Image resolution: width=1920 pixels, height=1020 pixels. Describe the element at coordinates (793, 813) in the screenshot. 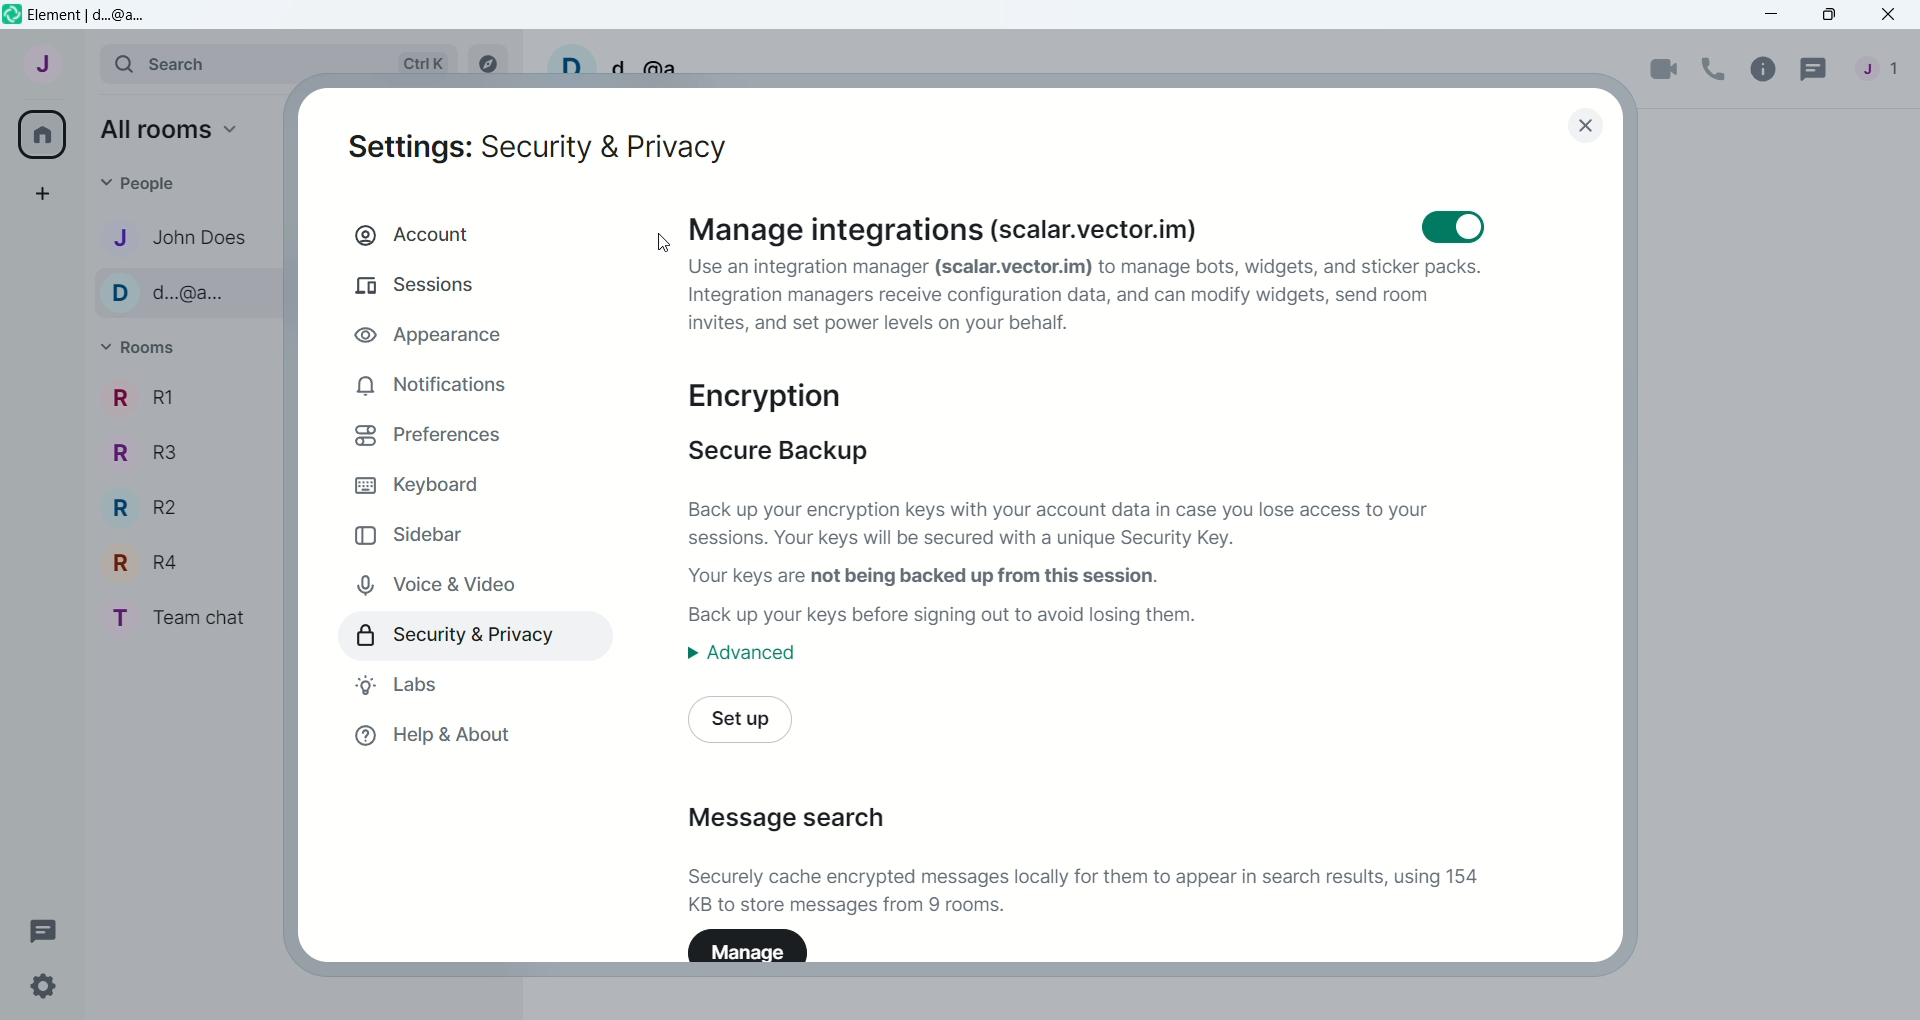

I see `message search` at that location.